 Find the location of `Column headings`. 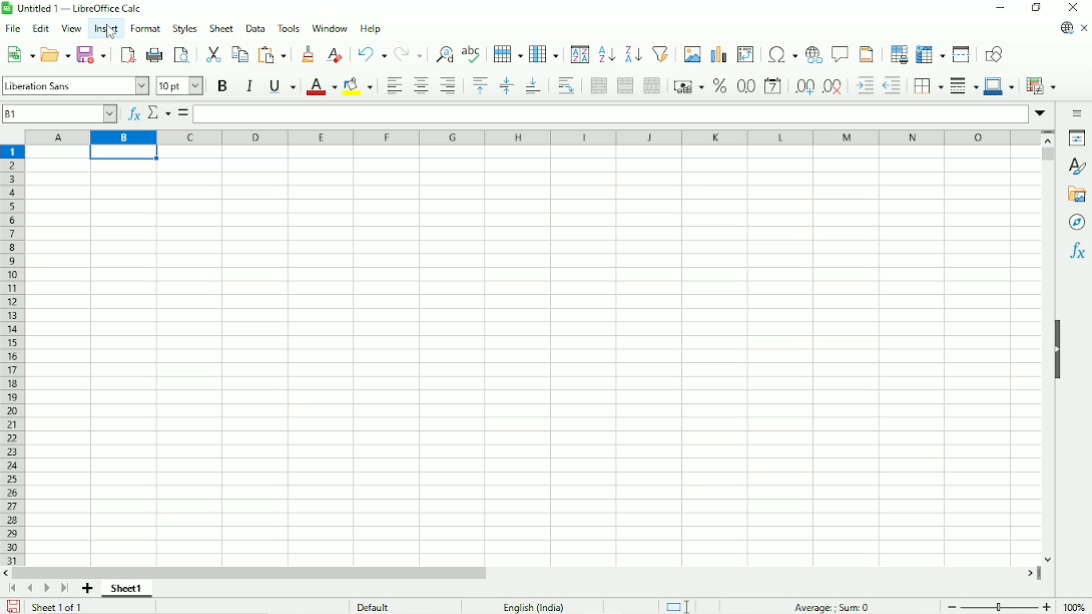

Column headings is located at coordinates (533, 137).